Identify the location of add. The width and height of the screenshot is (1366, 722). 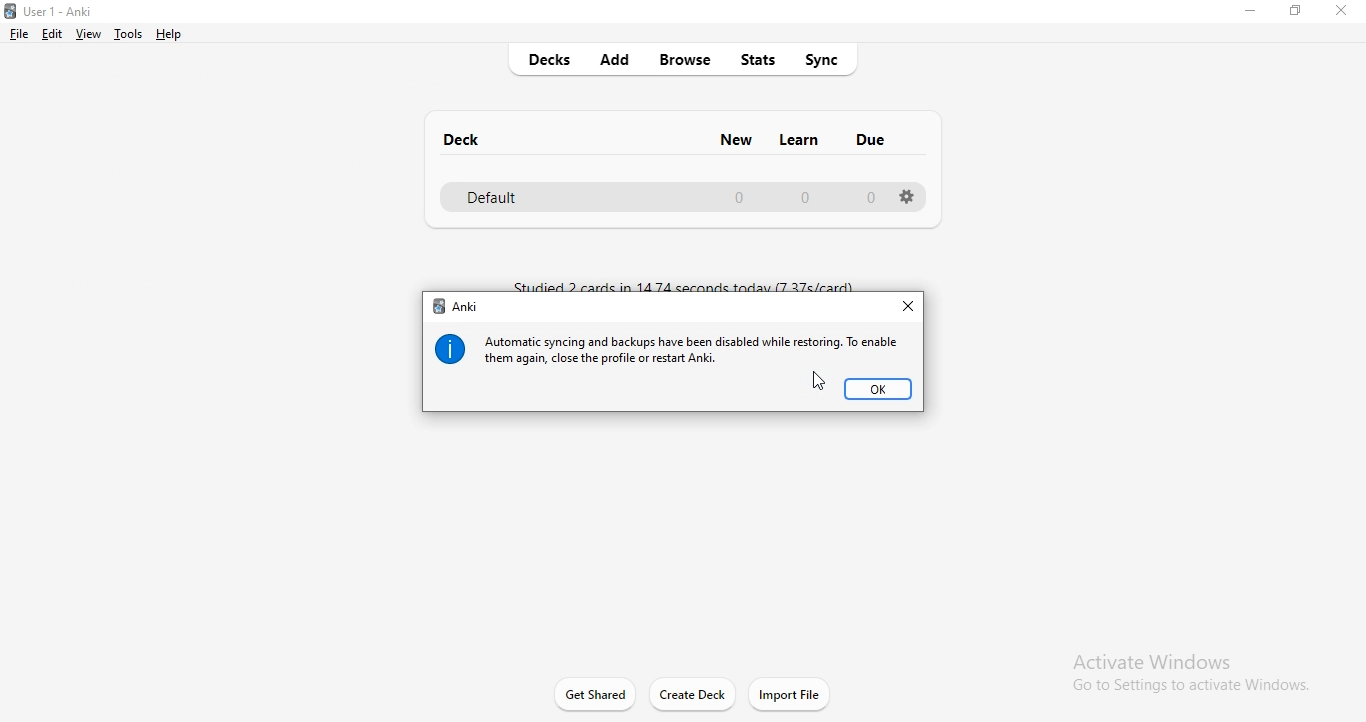
(619, 59).